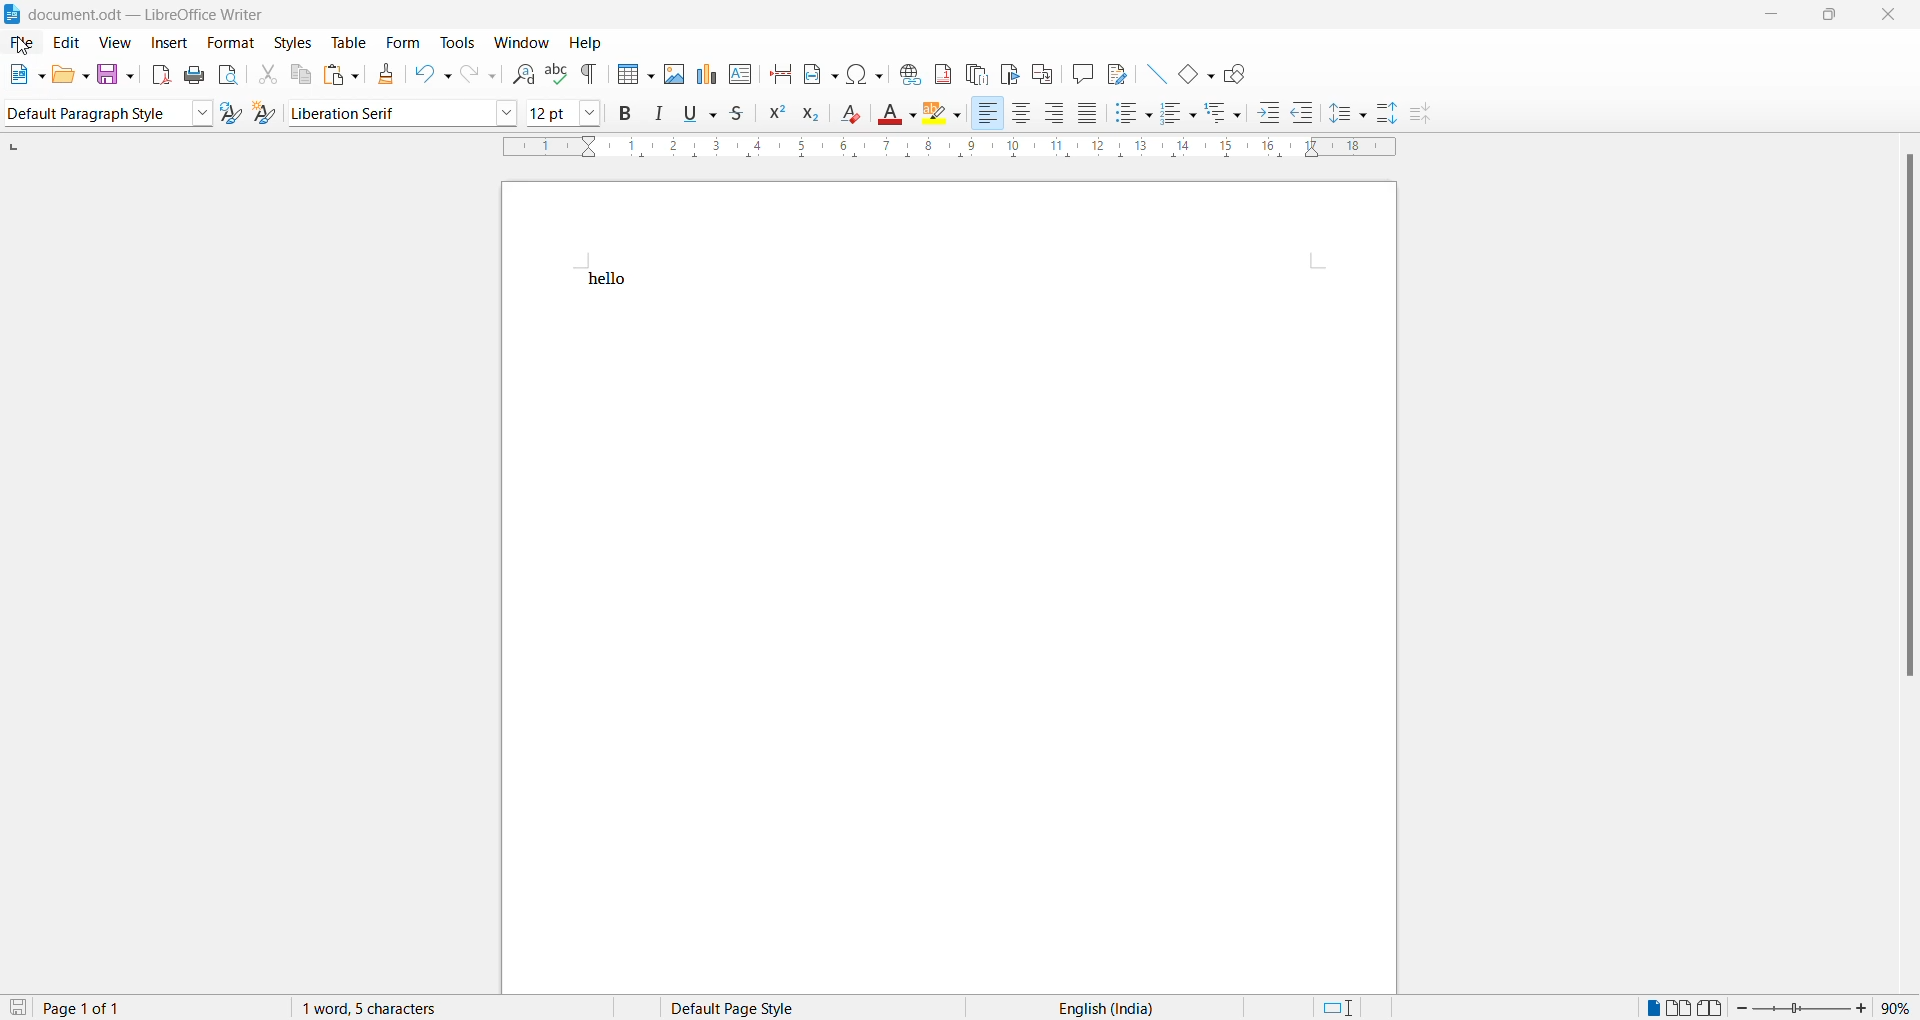 This screenshot has height=1020, width=1920. I want to click on Strike through, so click(736, 117).